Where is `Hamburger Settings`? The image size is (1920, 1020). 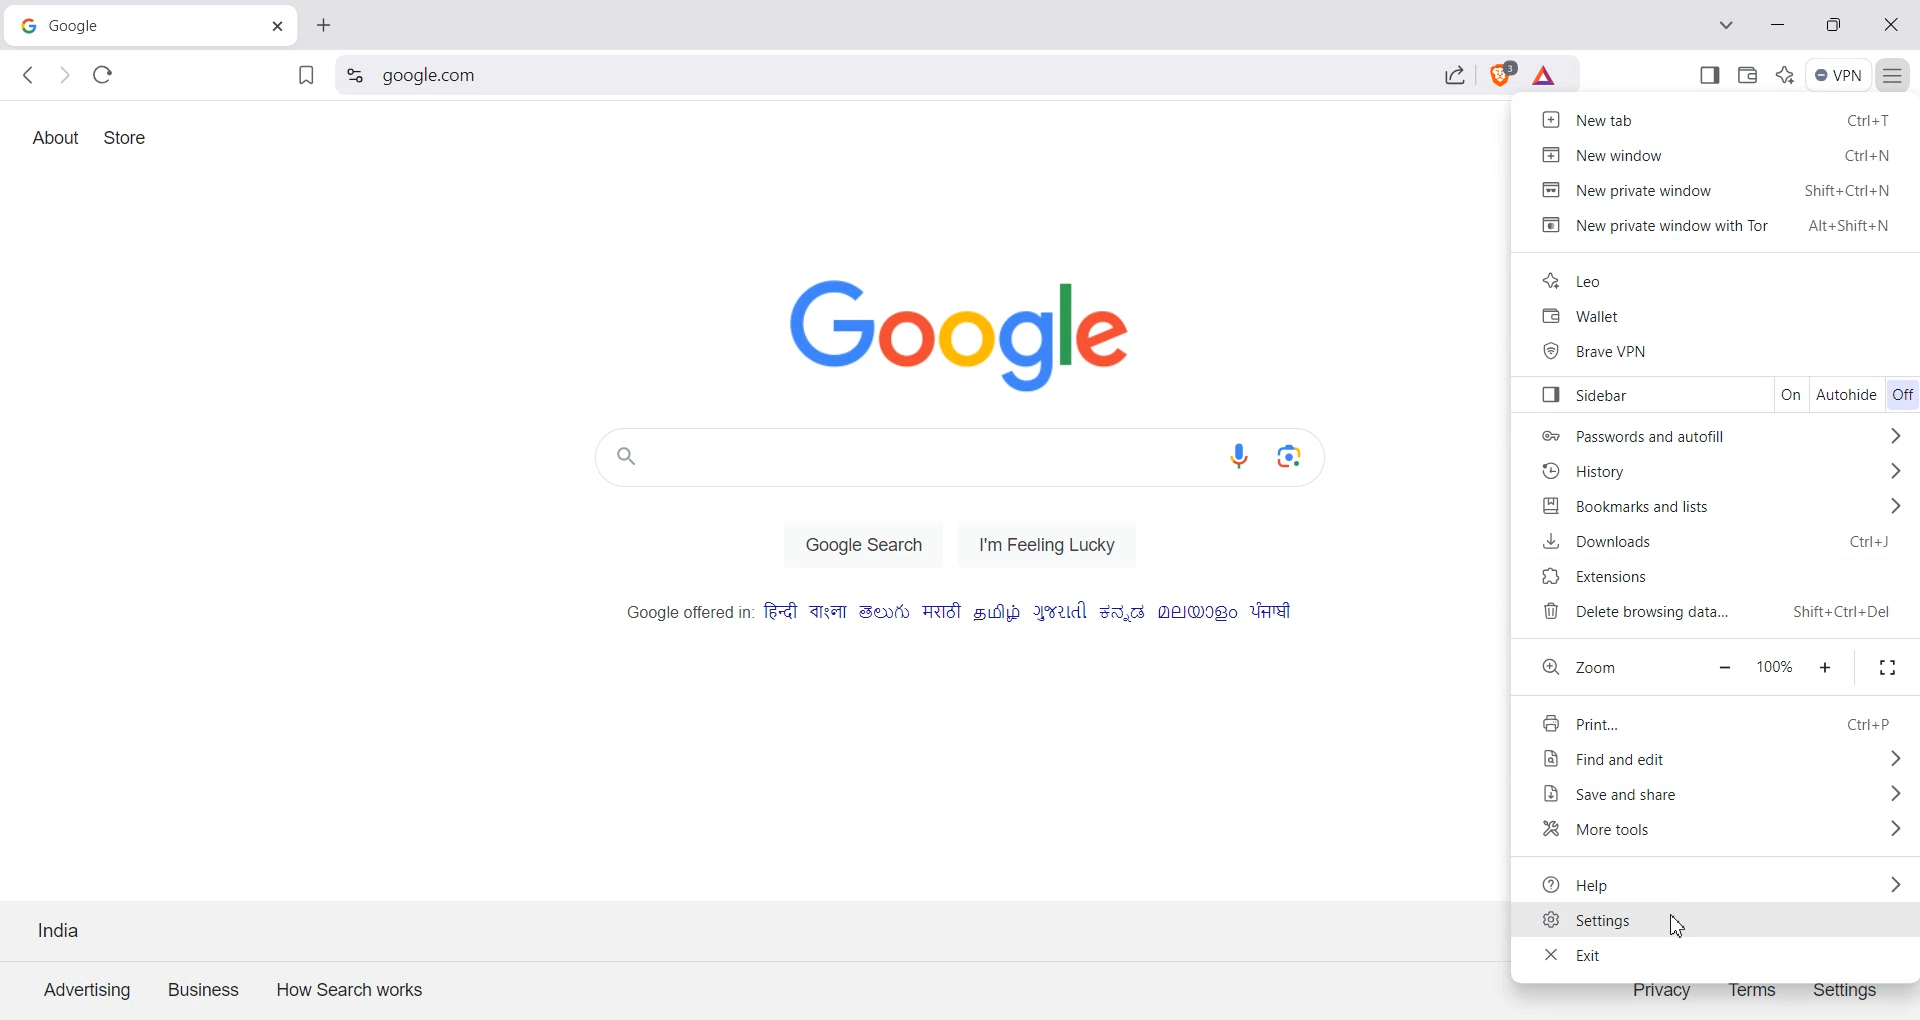 Hamburger Settings is located at coordinates (1897, 74).